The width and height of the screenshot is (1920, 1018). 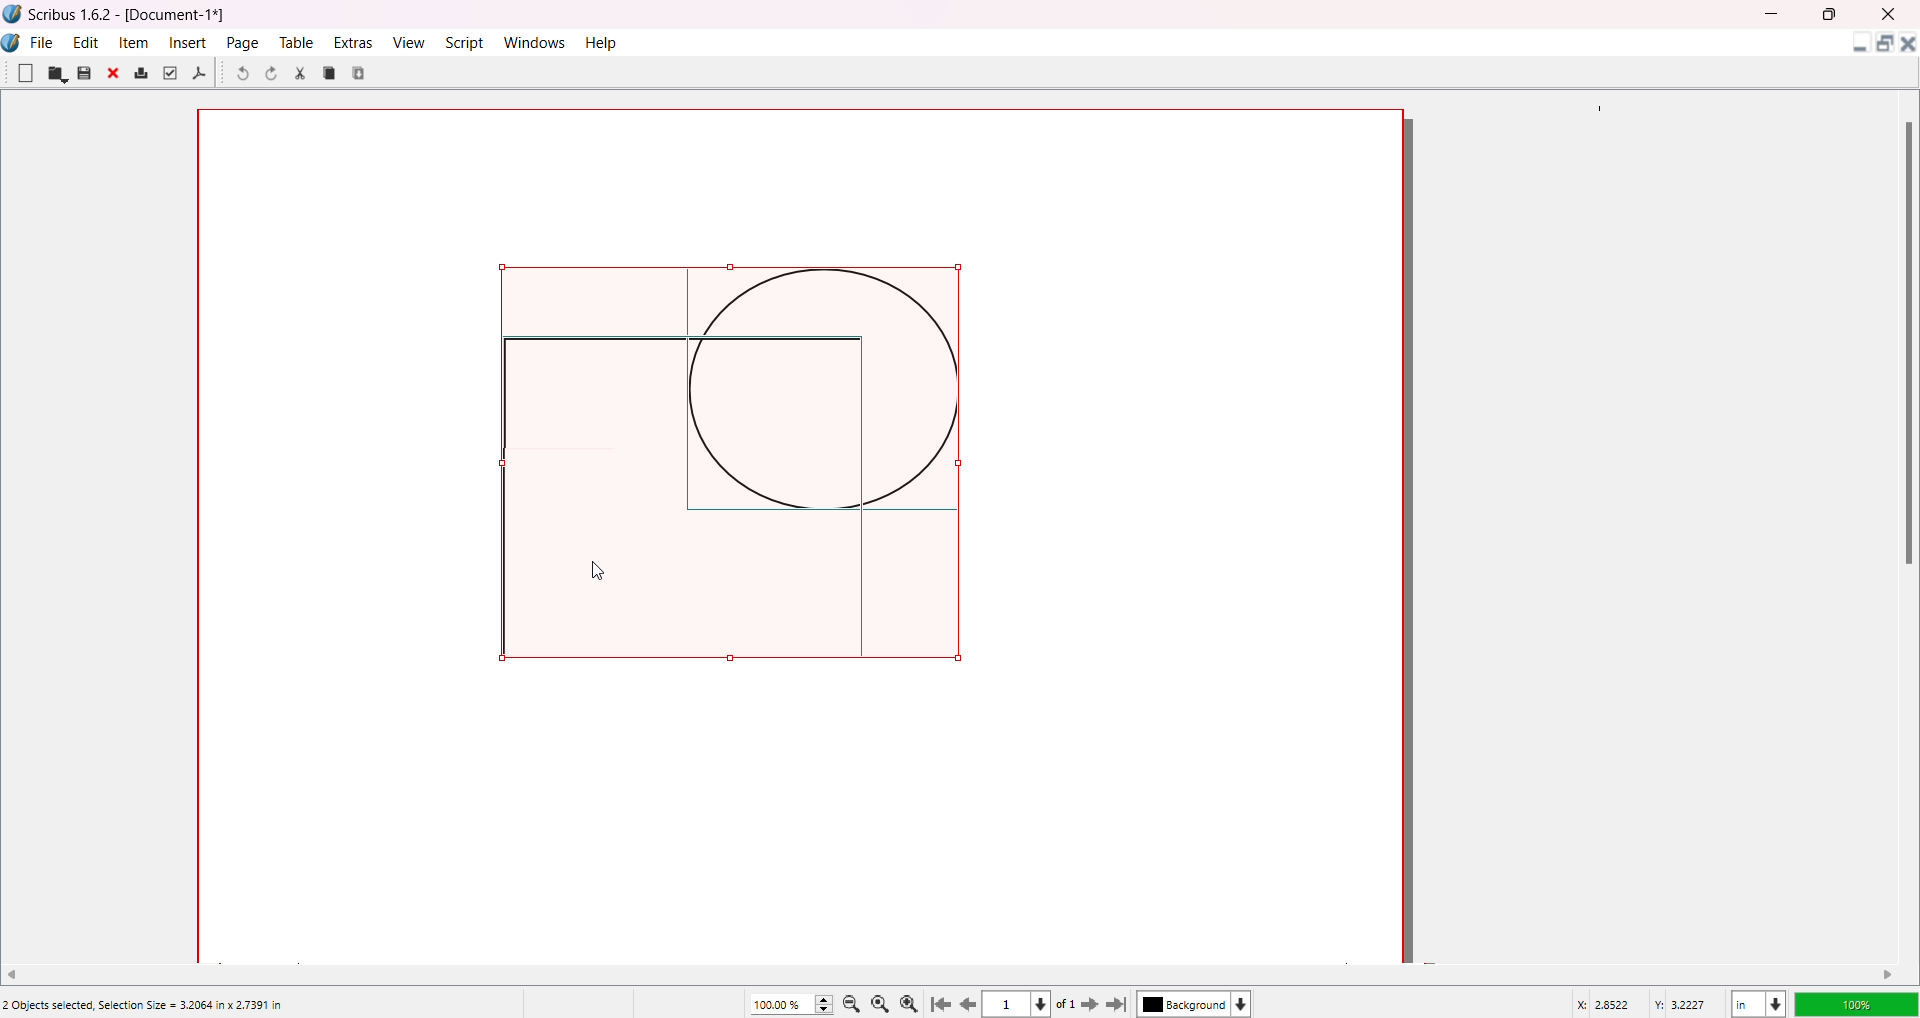 What do you see at coordinates (1775, 14) in the screenshot?
I see `MInimize` at bounding box center [1775, 14].